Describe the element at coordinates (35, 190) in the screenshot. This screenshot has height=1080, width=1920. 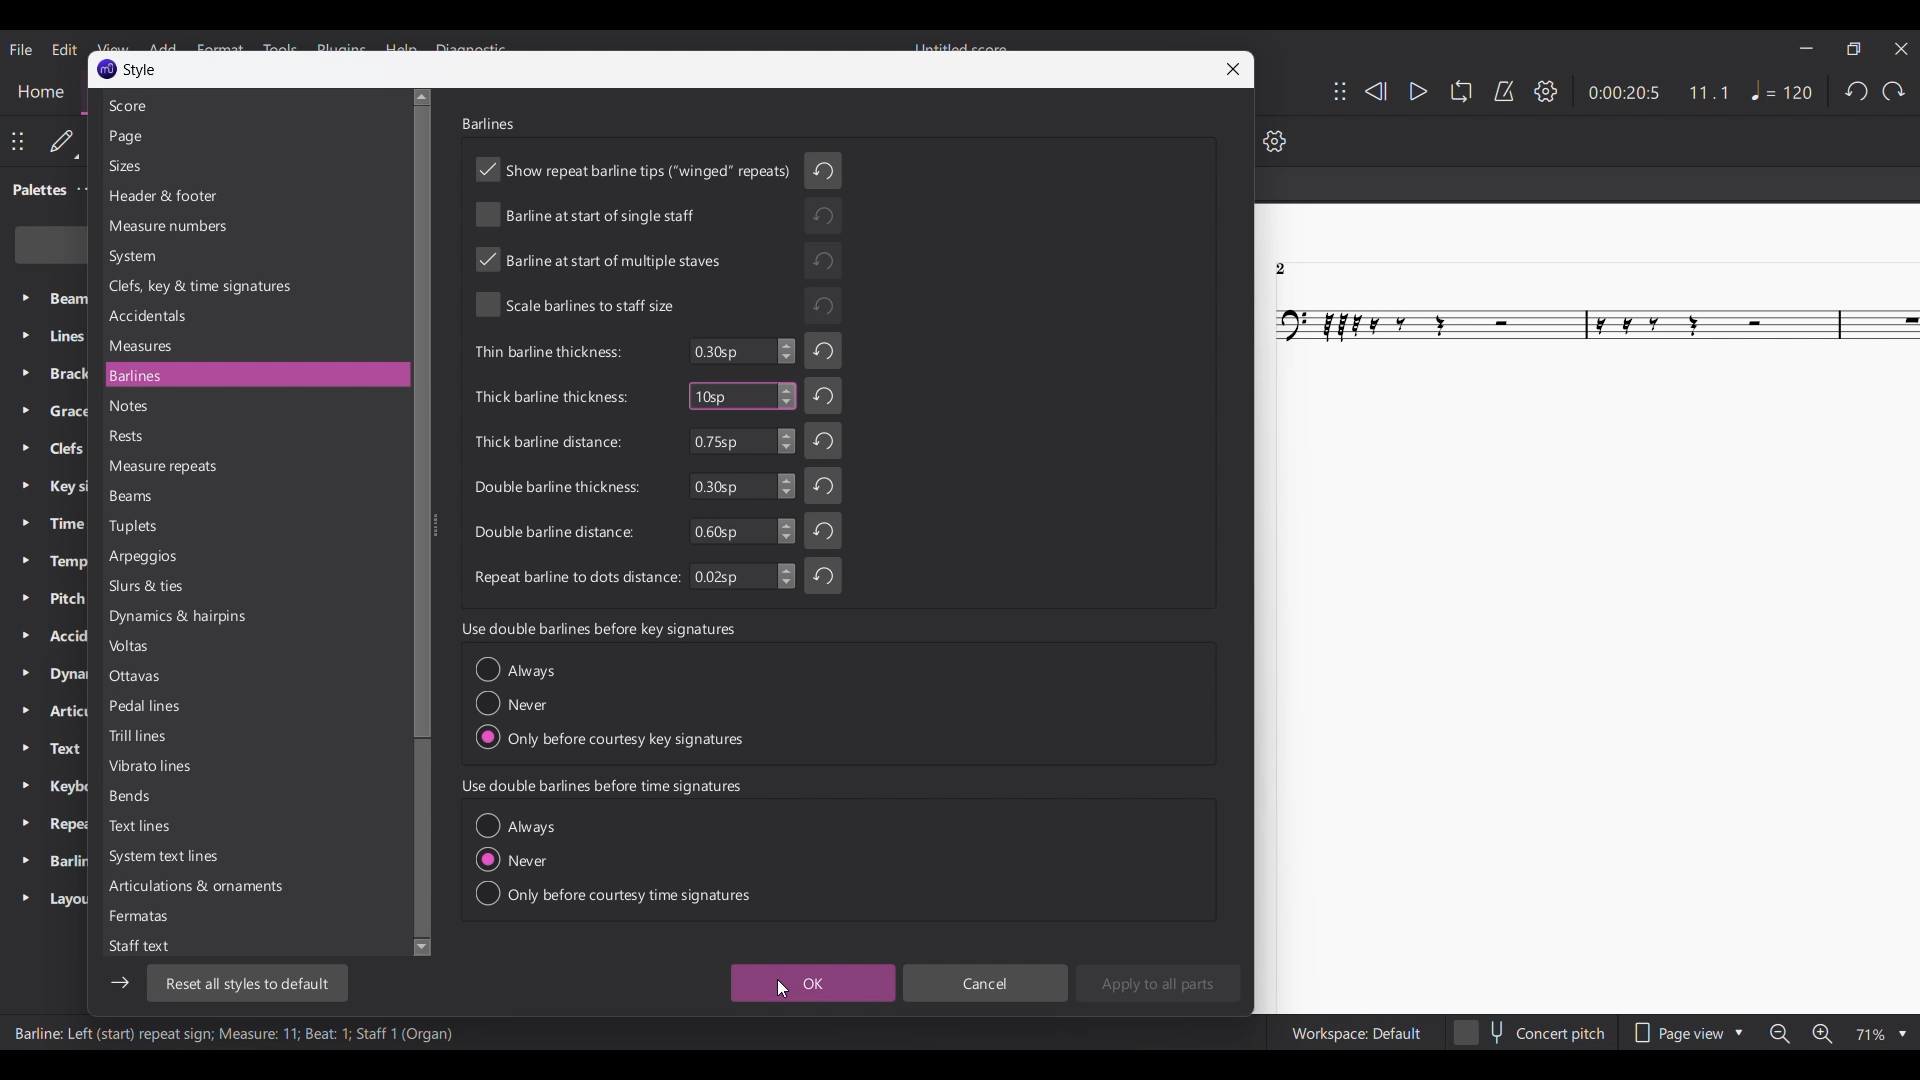
I see `Palette tab, current selection` at that location.